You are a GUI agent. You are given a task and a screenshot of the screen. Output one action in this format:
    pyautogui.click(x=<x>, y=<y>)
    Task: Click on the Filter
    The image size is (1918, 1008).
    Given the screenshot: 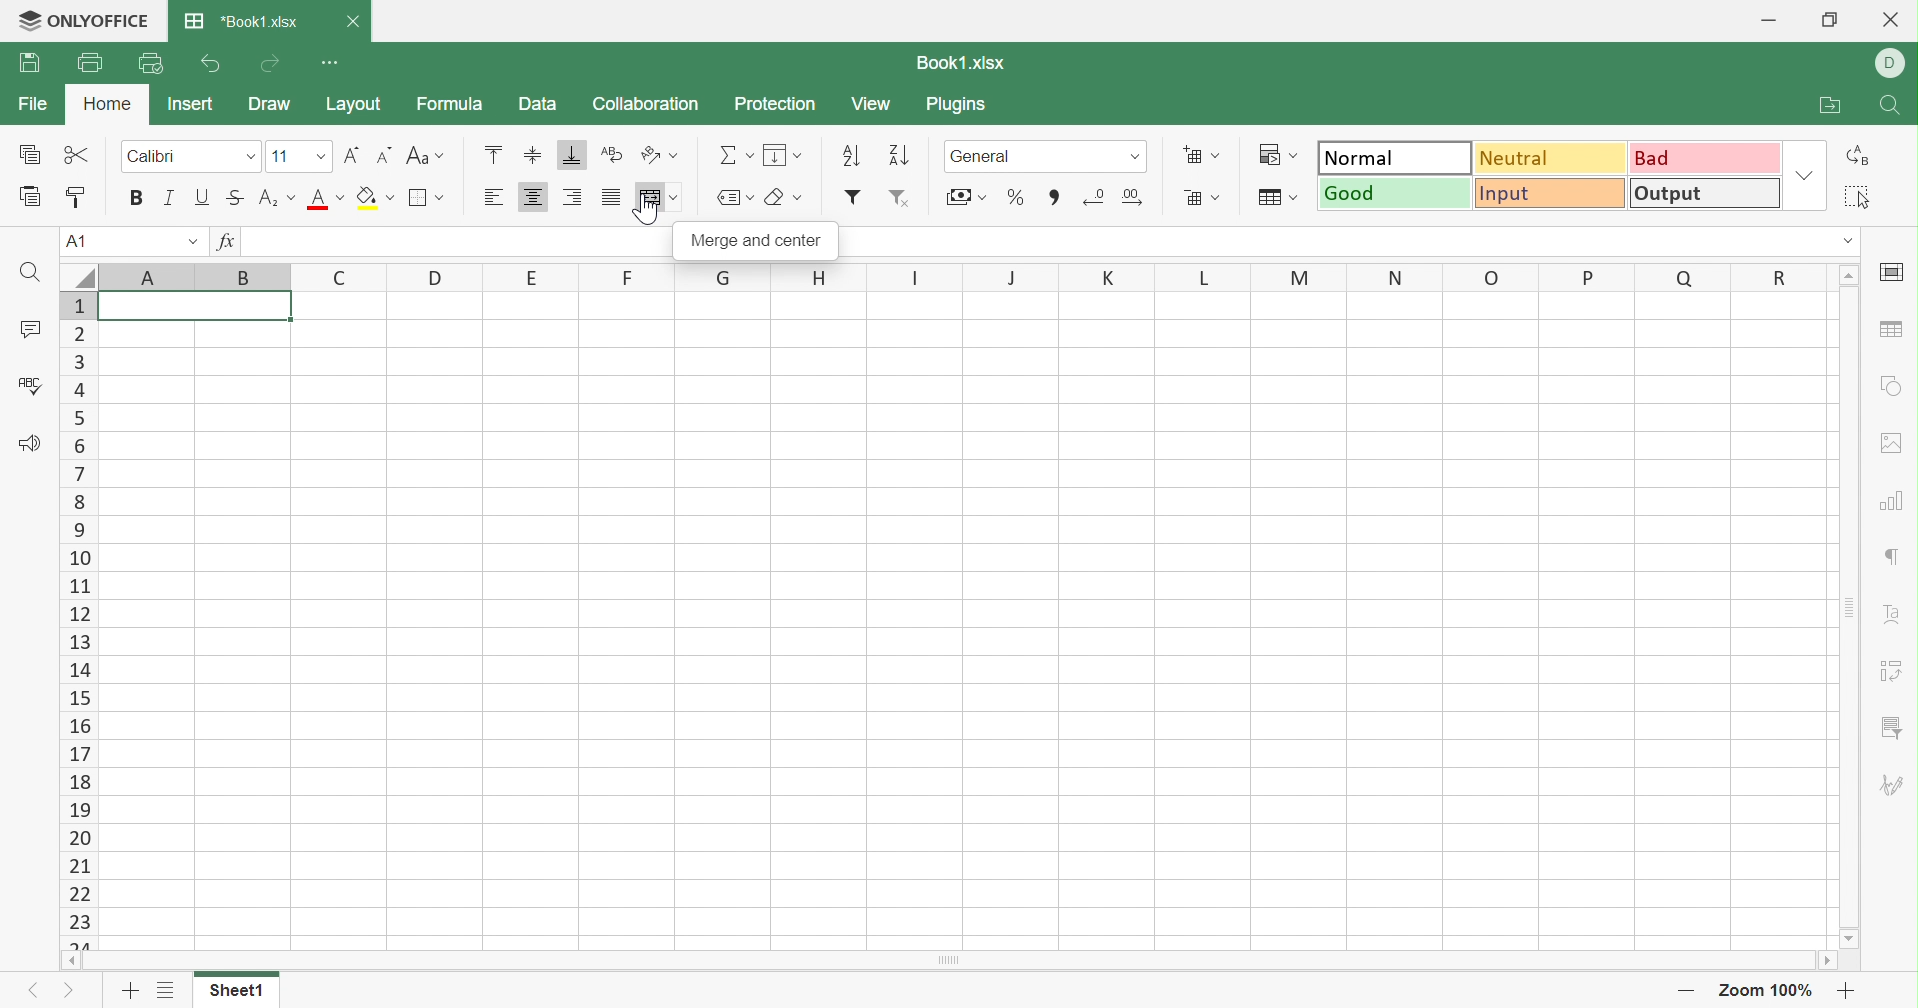 What is the action you would take?
    pyautogui.click(x=853, y=195)
    